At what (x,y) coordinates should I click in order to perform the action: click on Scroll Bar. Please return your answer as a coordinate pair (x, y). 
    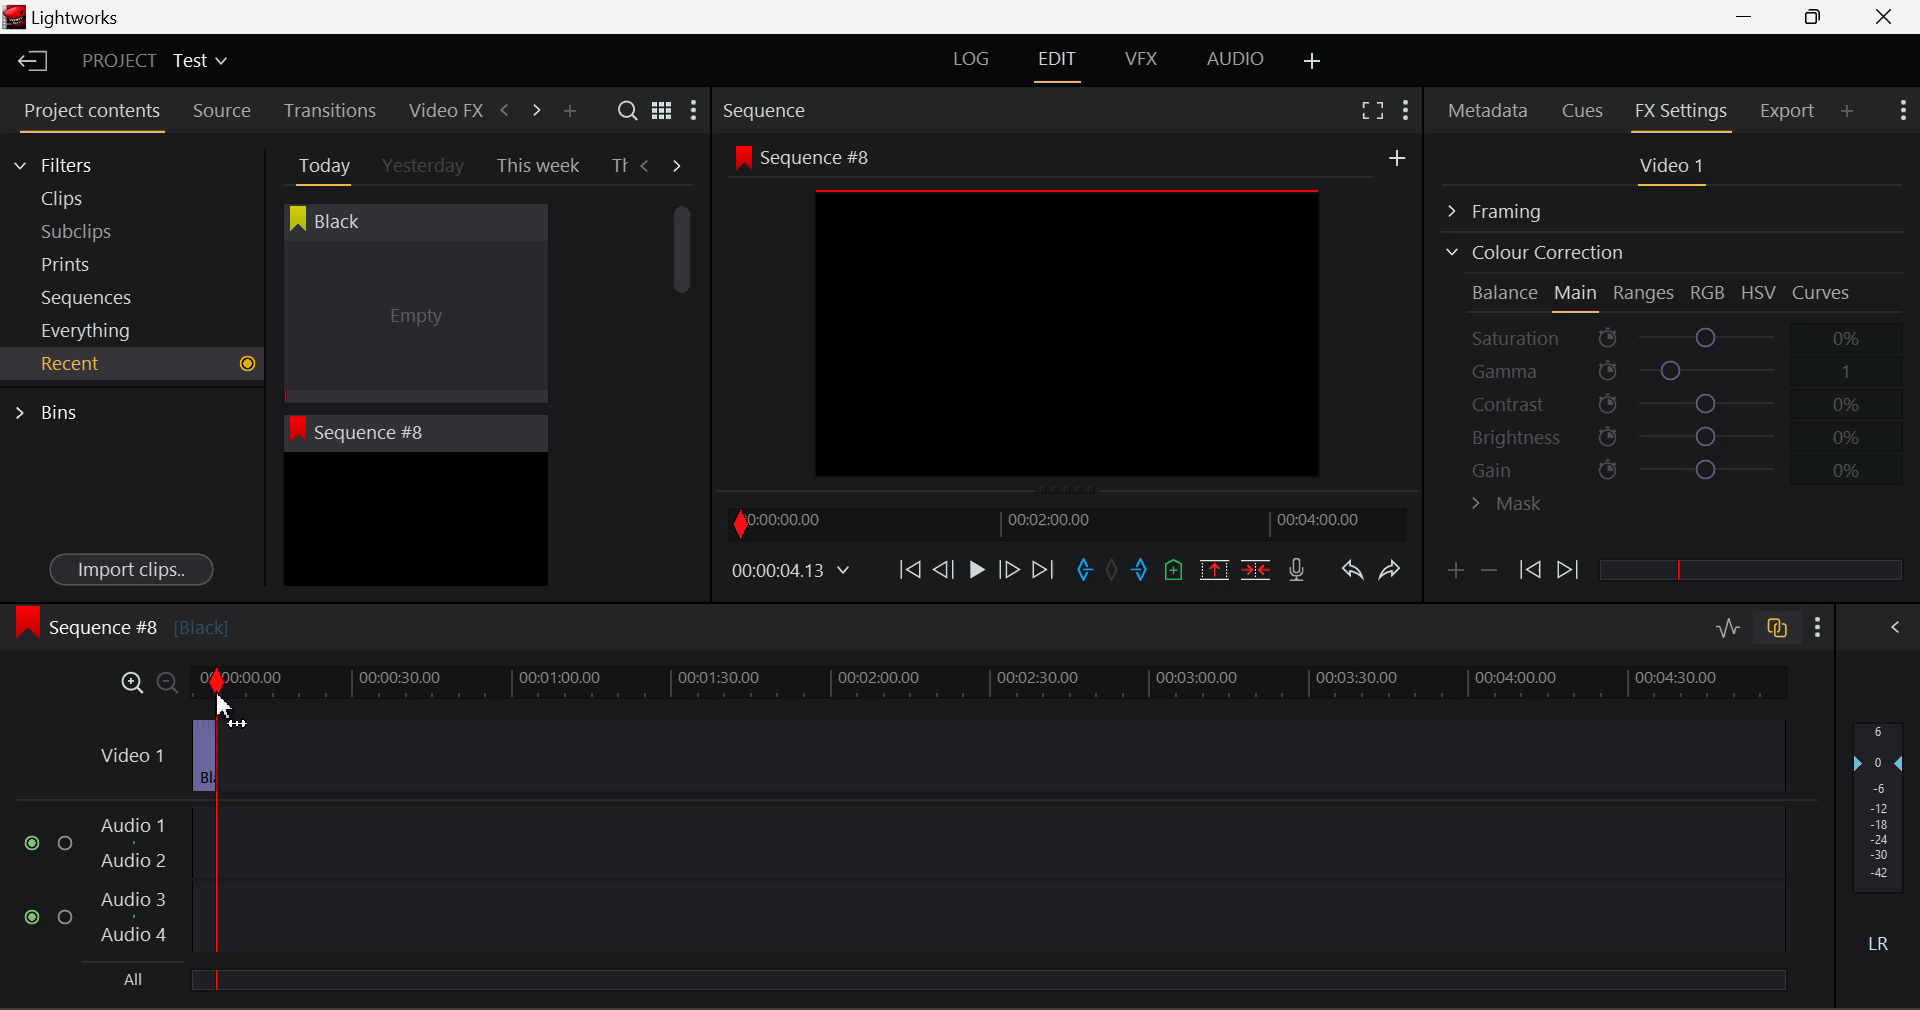
    Looking at the image, I should click on (683, 380).